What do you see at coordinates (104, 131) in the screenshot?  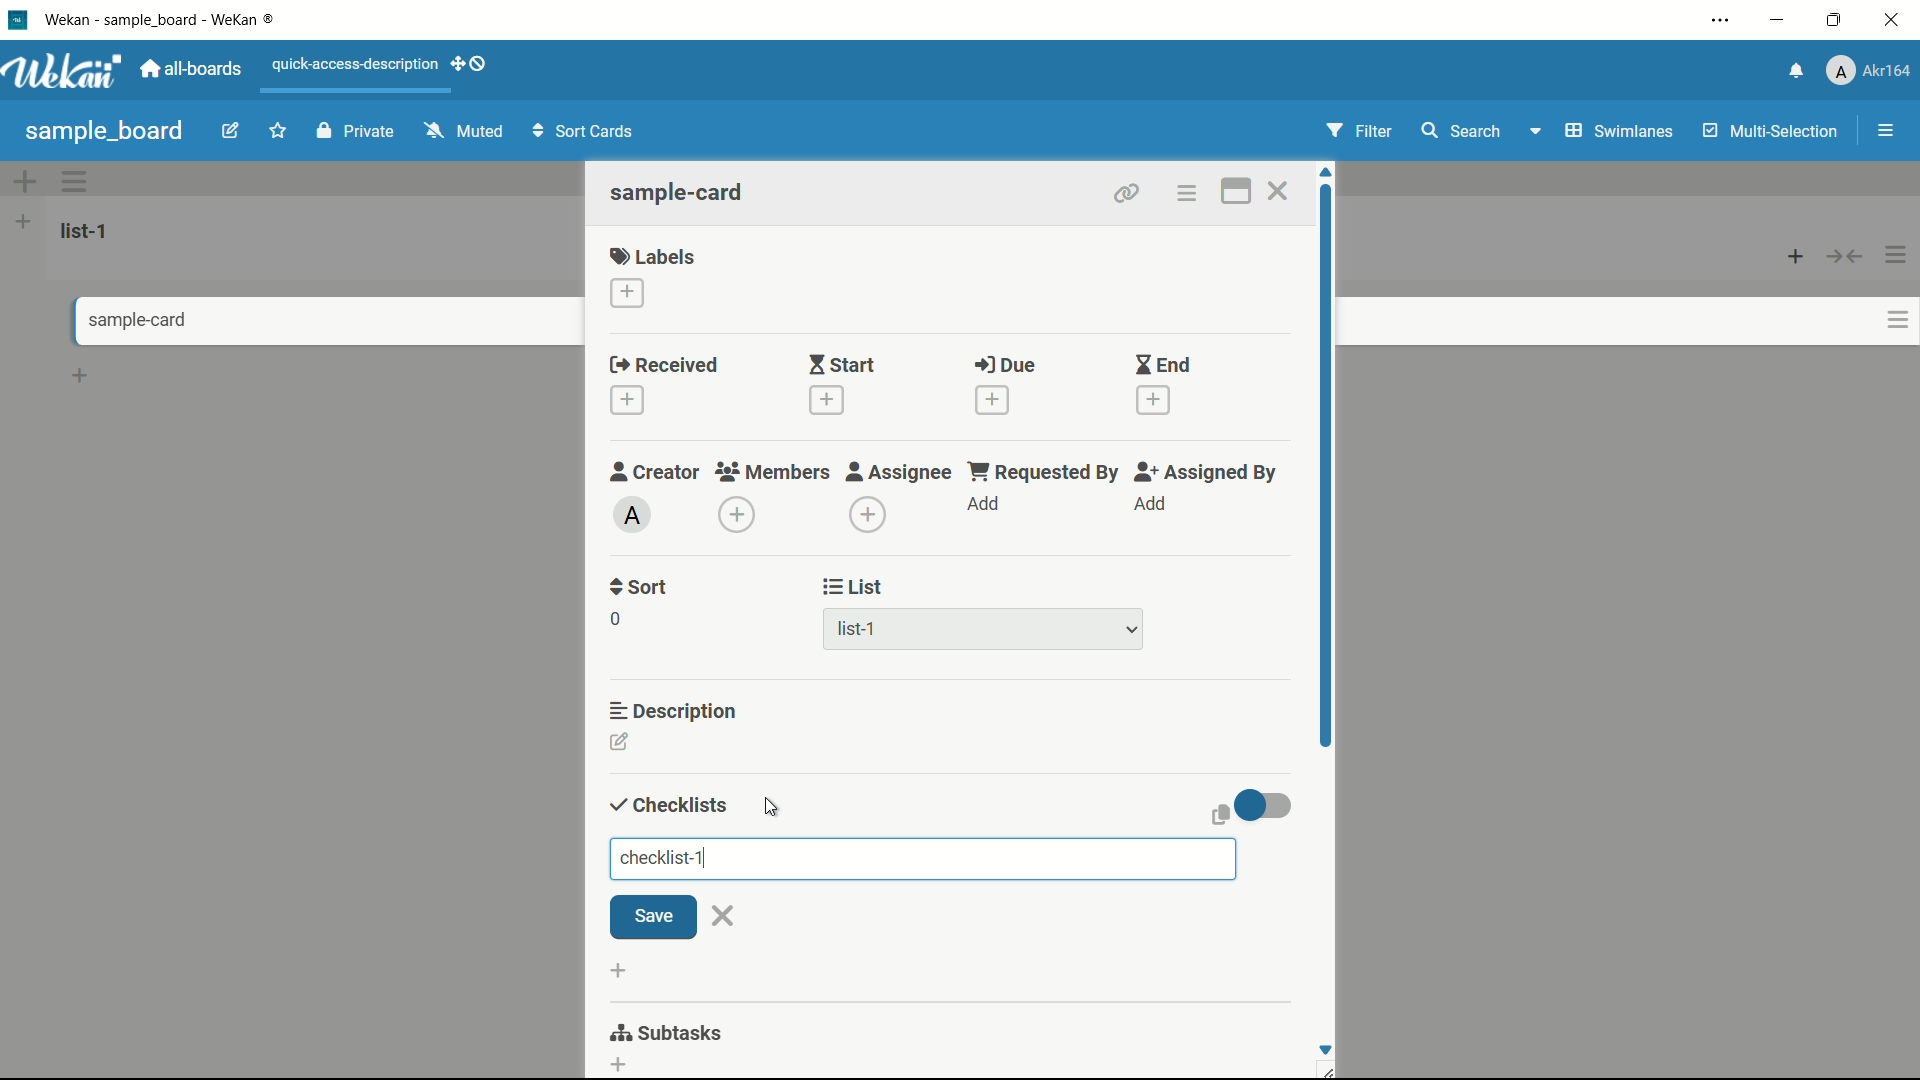 I see `board name` at bounding box center [104, 131].